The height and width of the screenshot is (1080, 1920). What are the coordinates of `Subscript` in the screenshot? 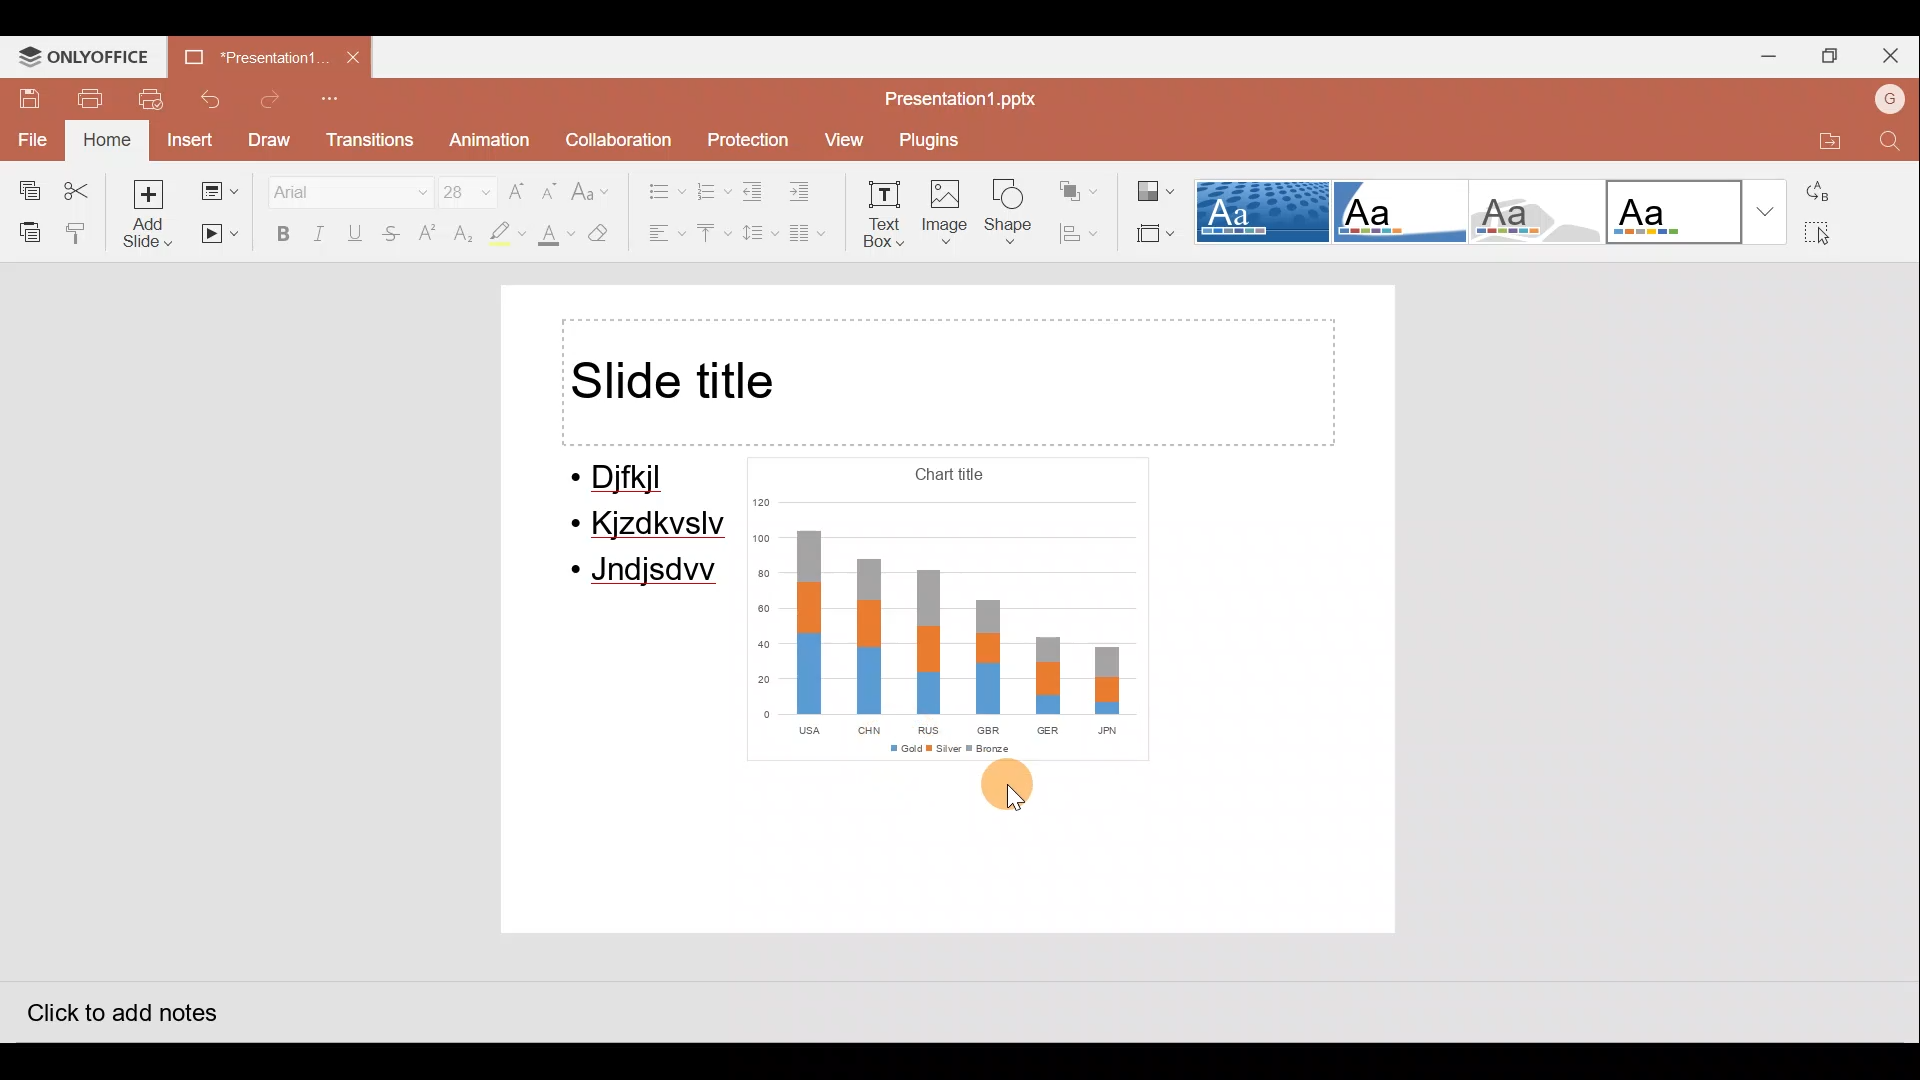 It's located at (460, 236).